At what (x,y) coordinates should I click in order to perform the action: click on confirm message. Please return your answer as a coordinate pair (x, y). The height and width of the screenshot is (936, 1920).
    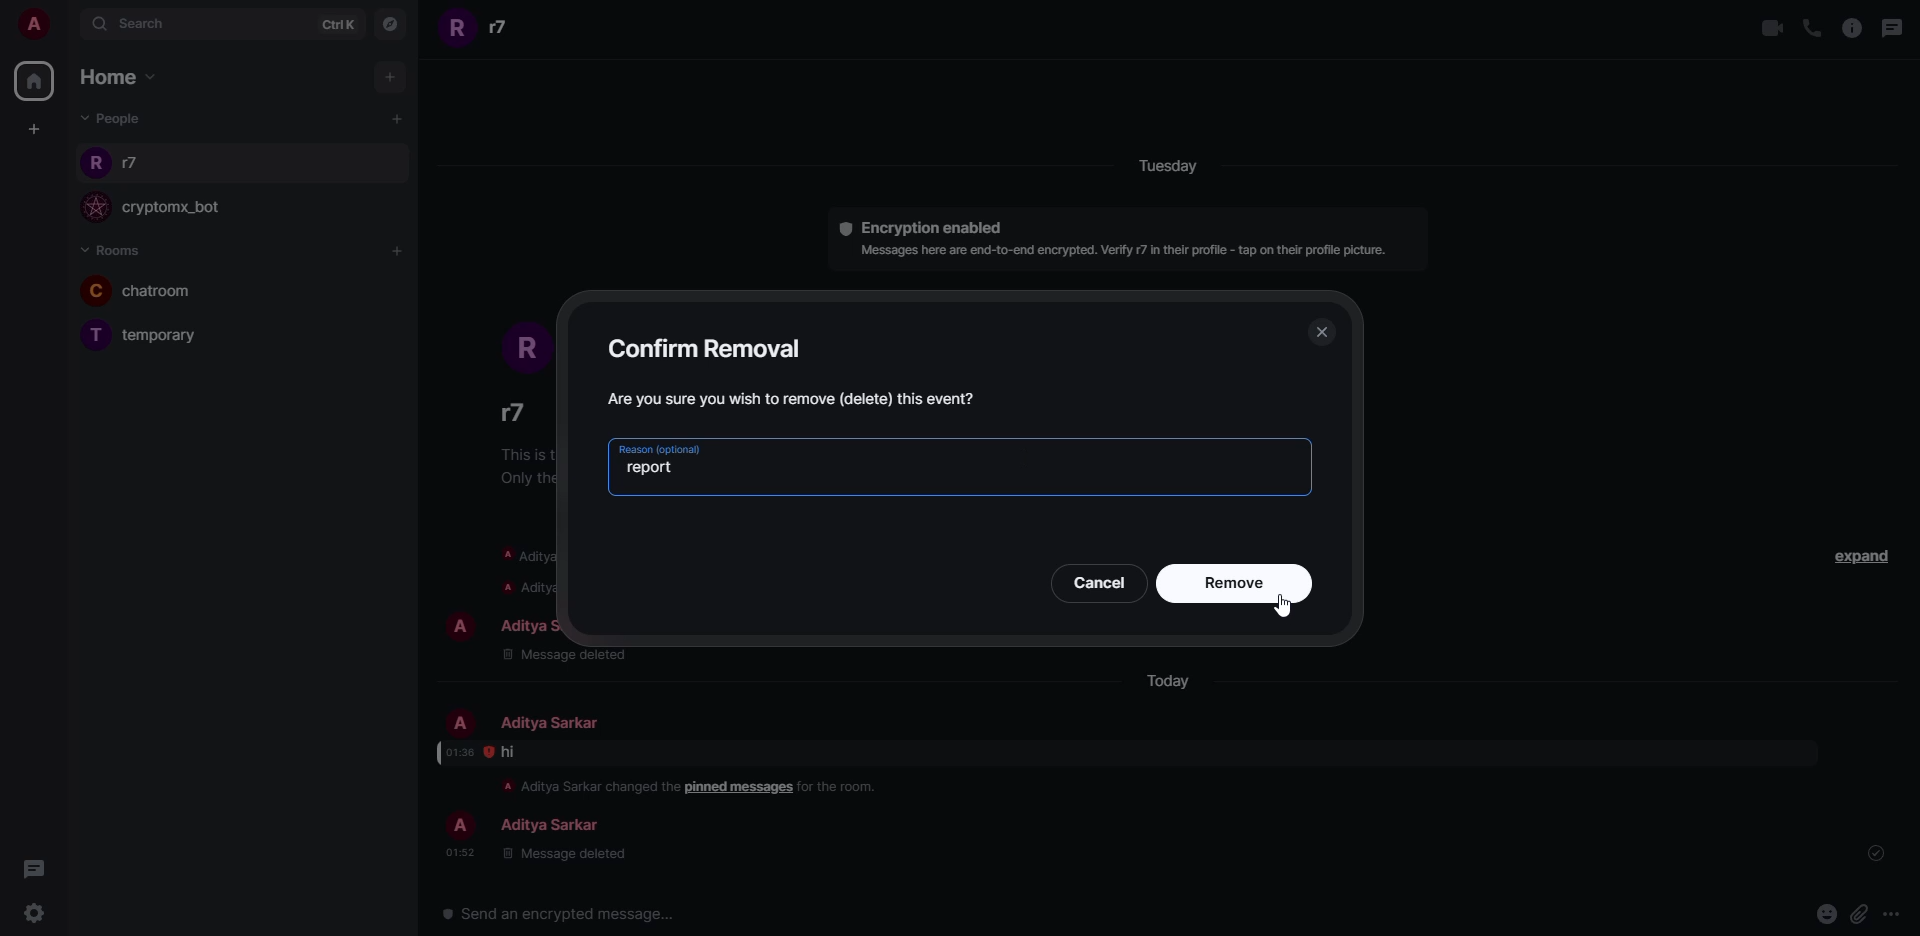
    Looking at the image, I should click on (797, 398).